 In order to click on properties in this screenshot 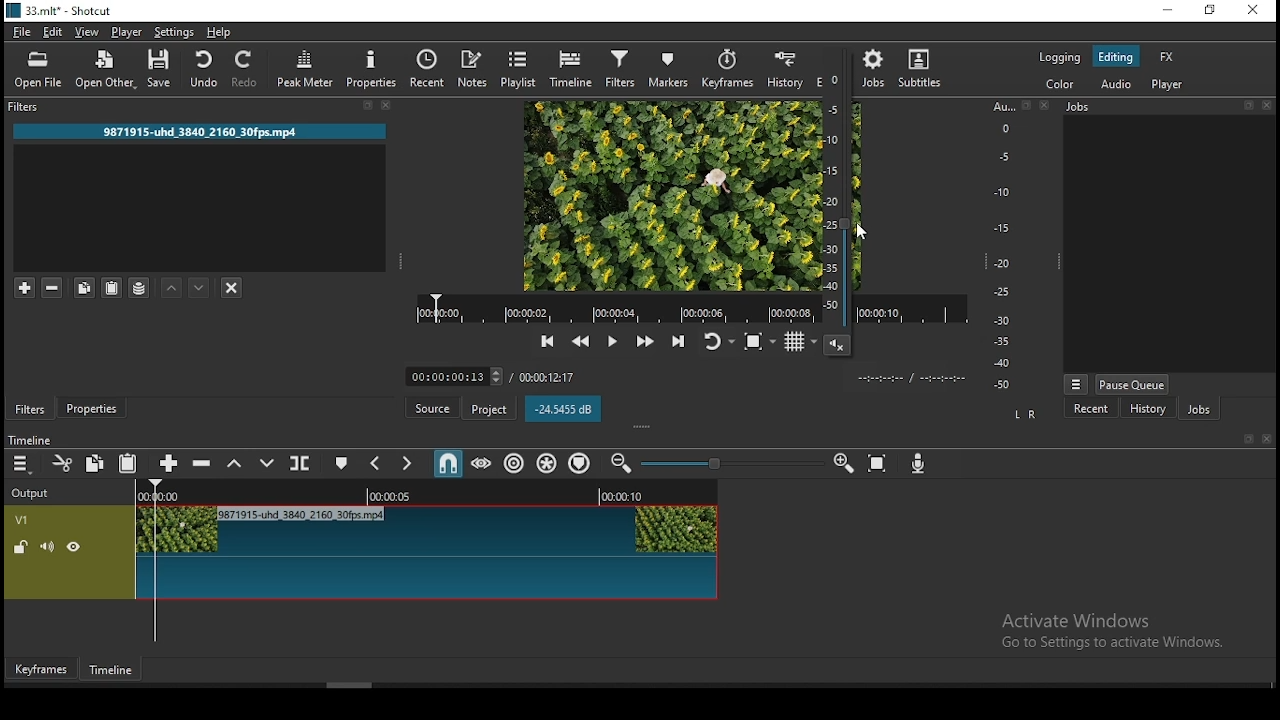, I will do `click(92, 408)`.